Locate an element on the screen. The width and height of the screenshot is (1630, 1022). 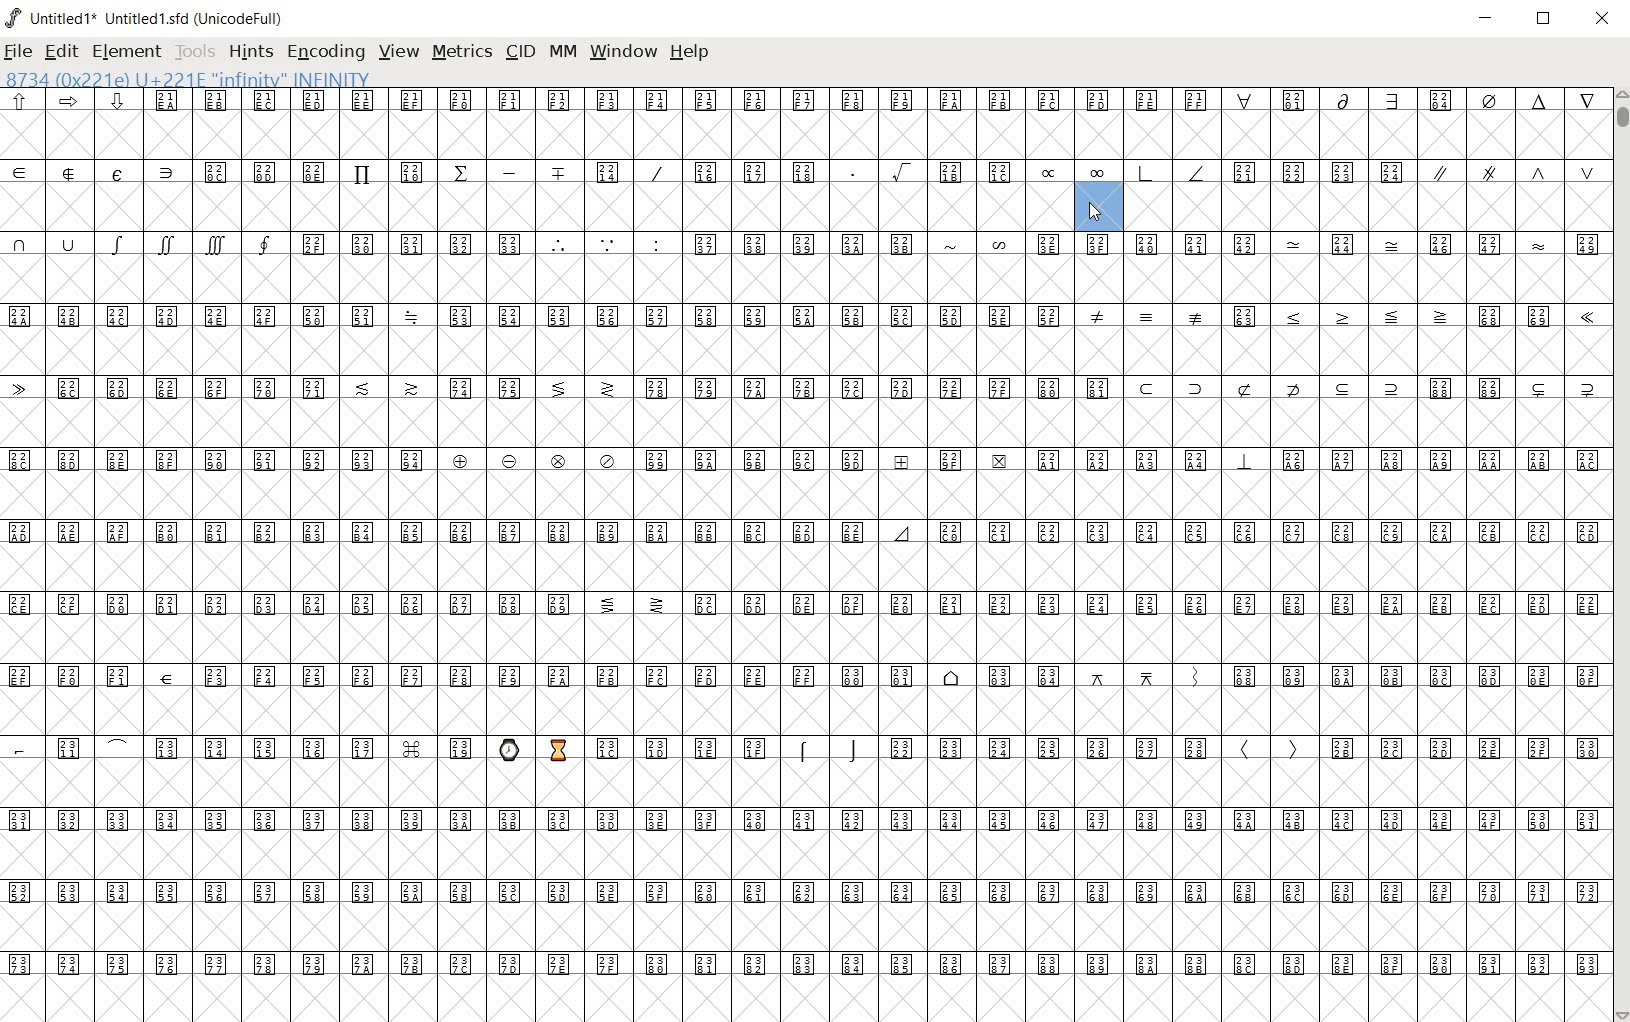
help is located at coordinates (690, 51).